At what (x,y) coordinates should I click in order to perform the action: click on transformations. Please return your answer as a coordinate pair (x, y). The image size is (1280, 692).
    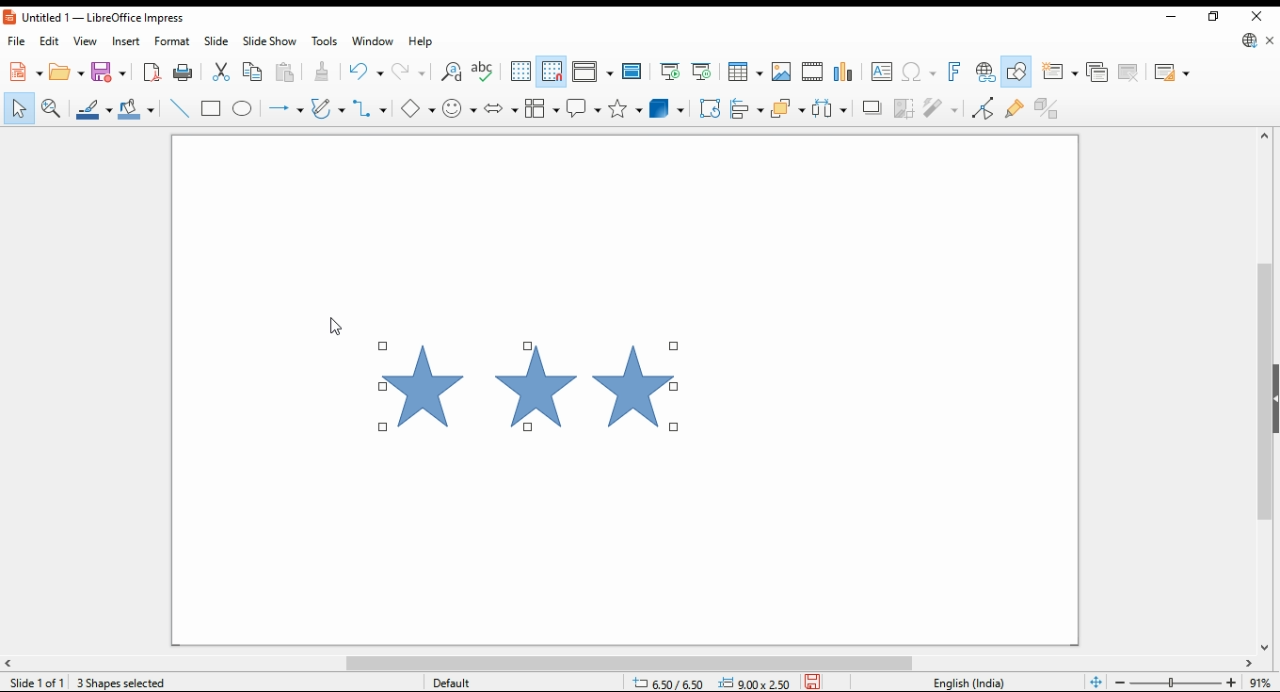
    Looking at the image, I should click on (710, 110).